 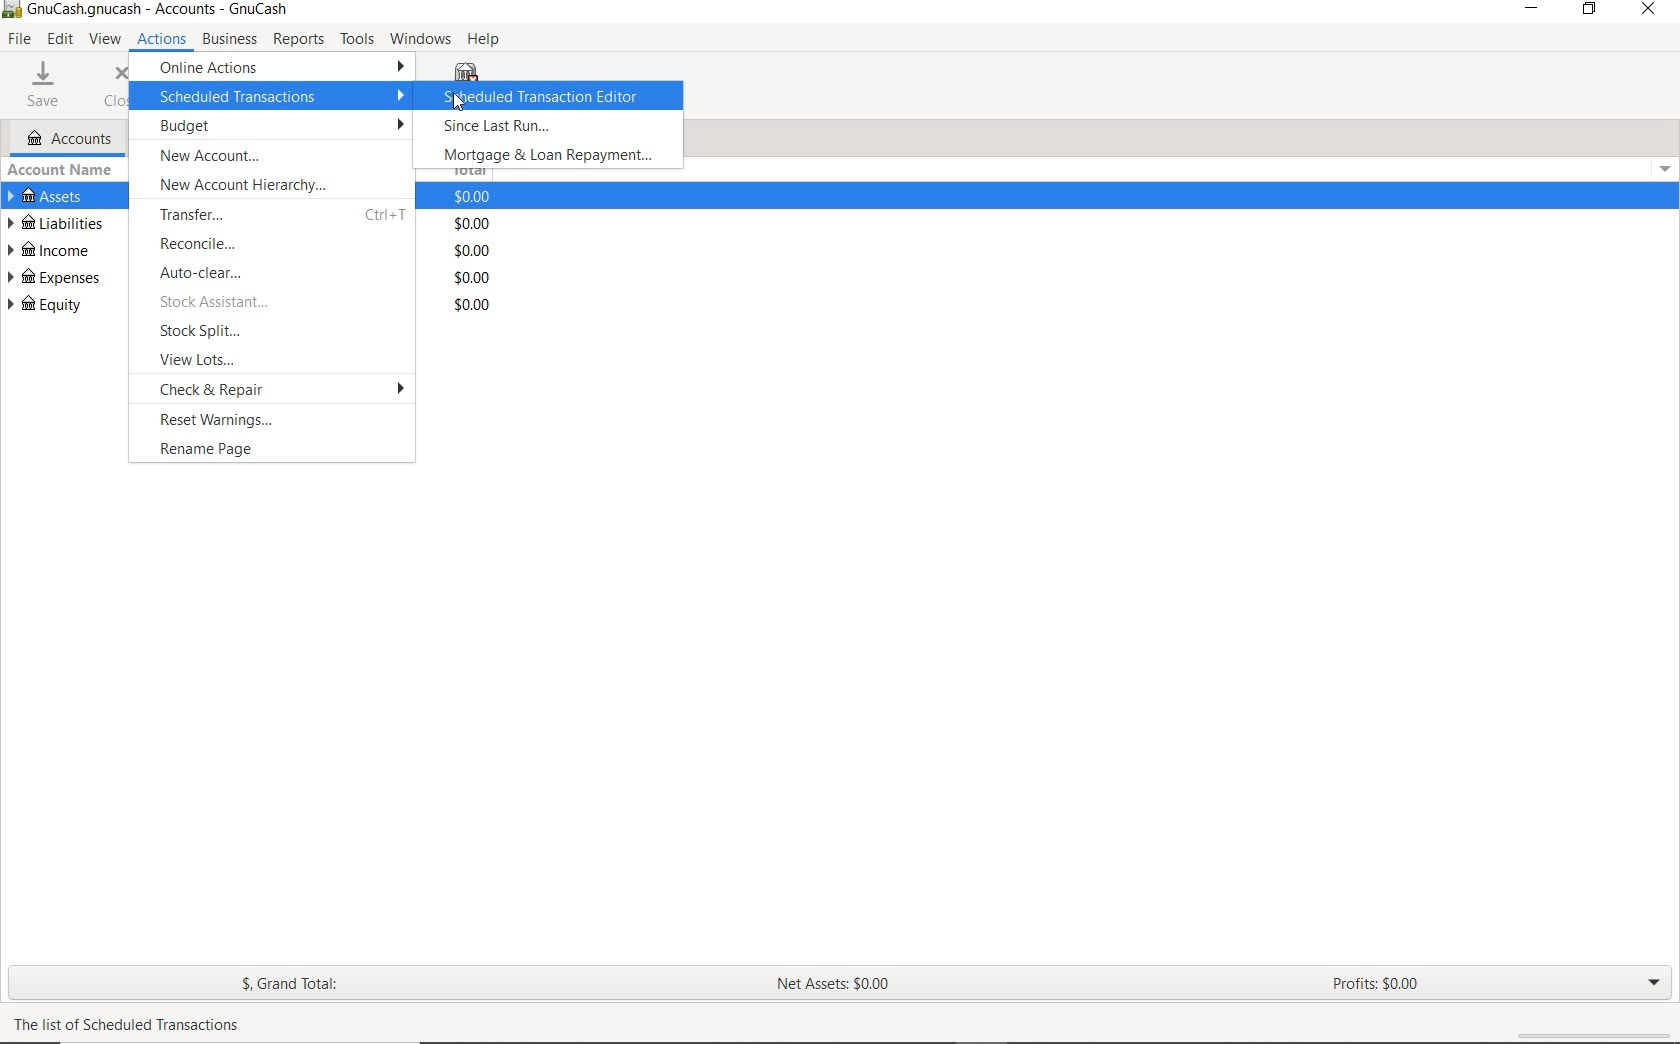 What do you see at coordinates (50, 196) in the screenshot?
I see `ASSETS` at bounding box center [50, 196].